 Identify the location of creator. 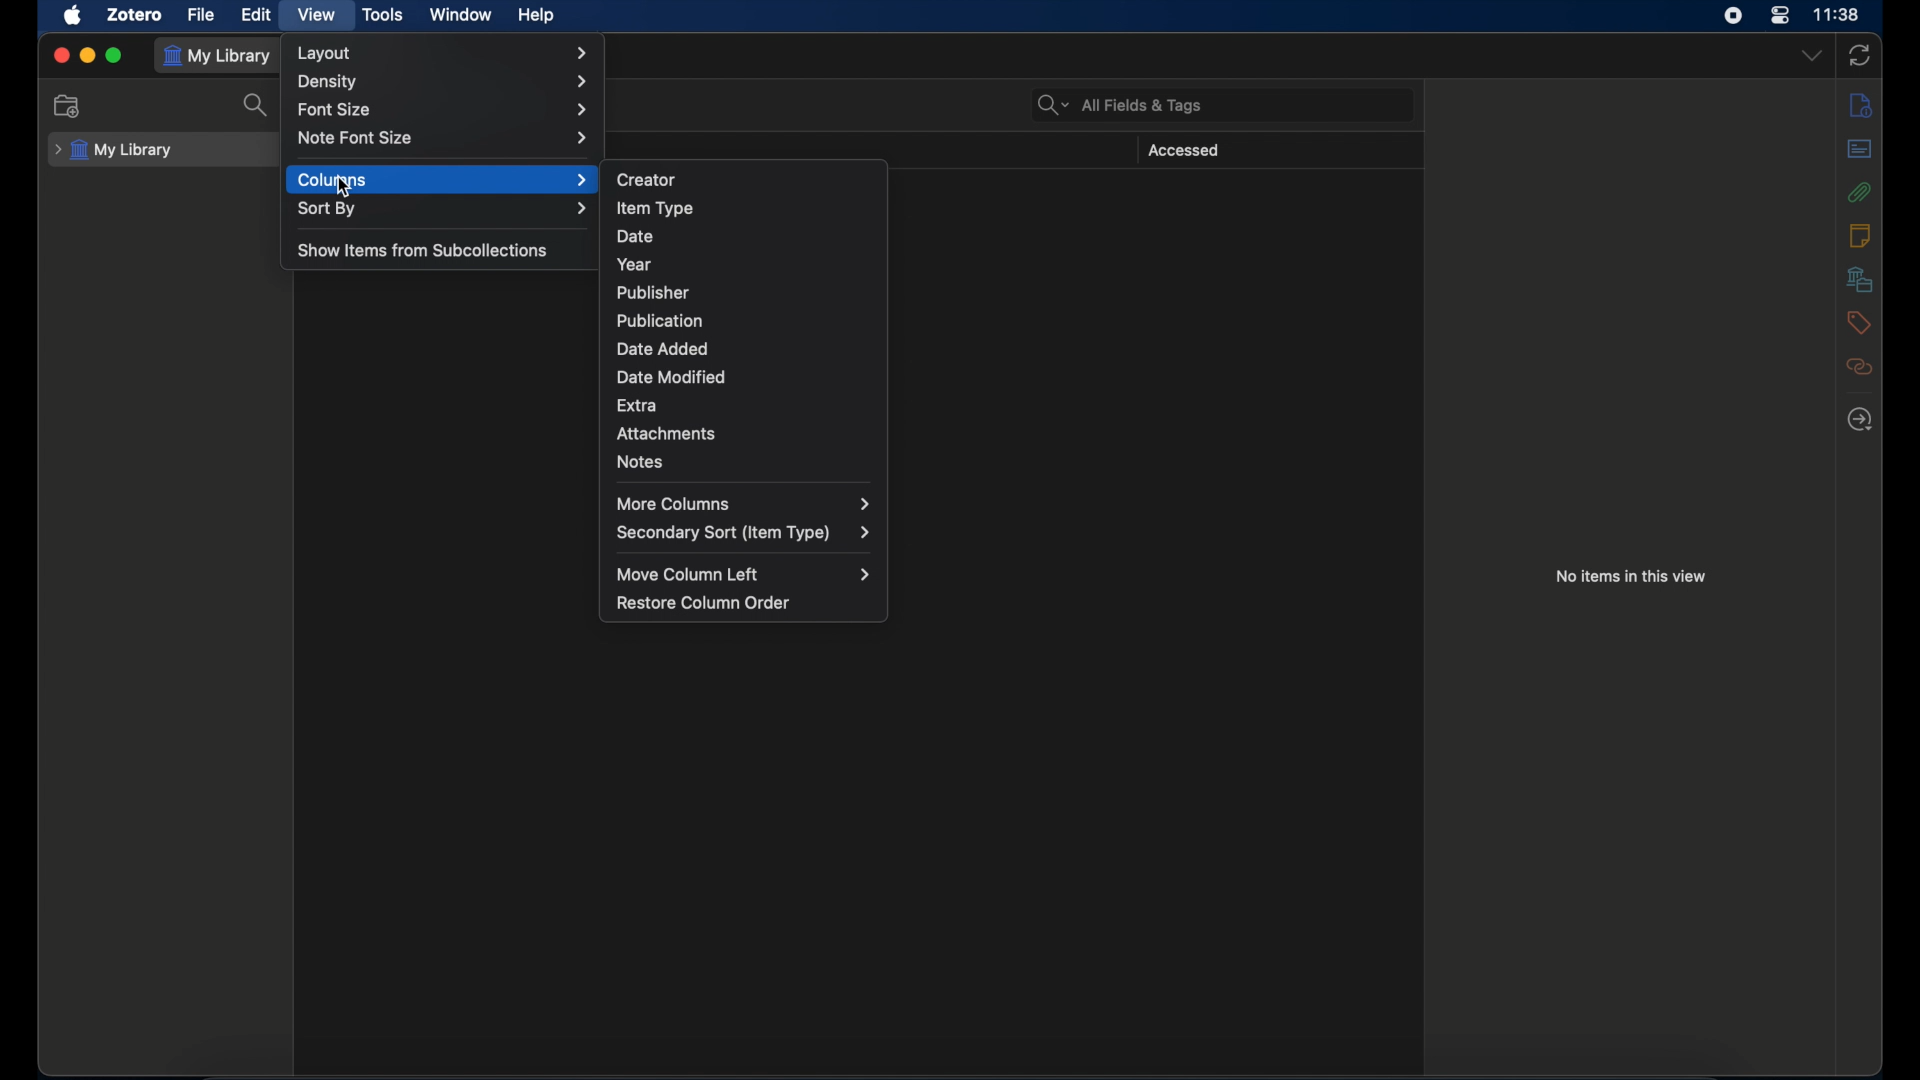
(648, 179).